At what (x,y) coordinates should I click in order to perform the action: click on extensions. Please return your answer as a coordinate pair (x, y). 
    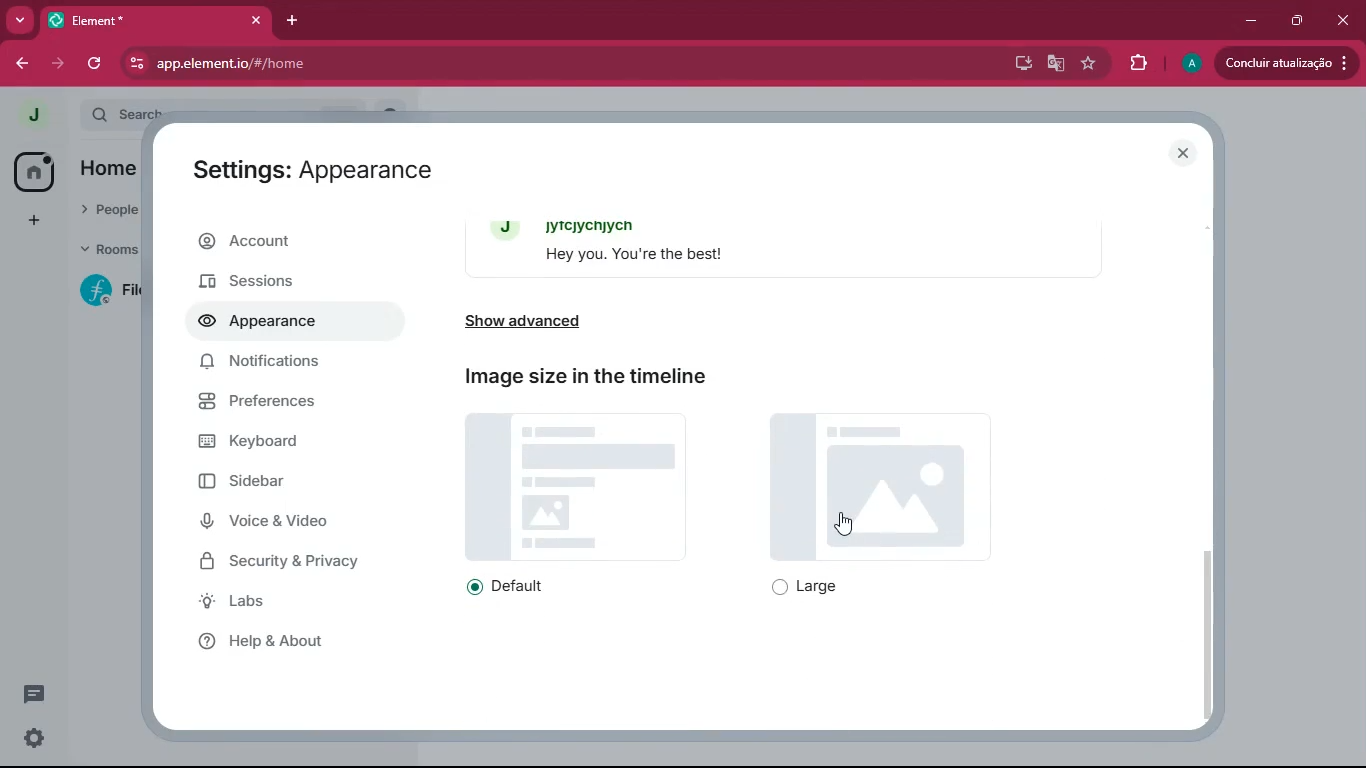
    Looking at the image, I should click on (1132, 64).